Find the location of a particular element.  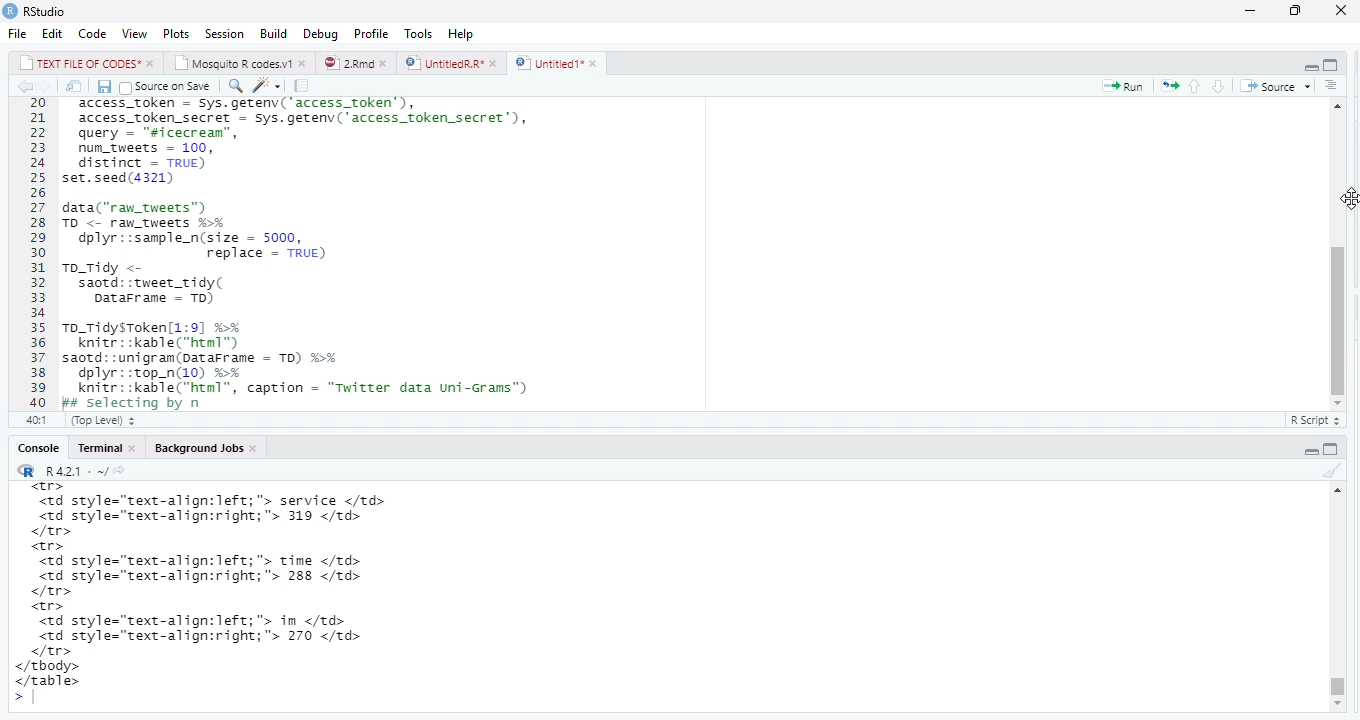

Background Jobs is located at coordinates (208, 447).